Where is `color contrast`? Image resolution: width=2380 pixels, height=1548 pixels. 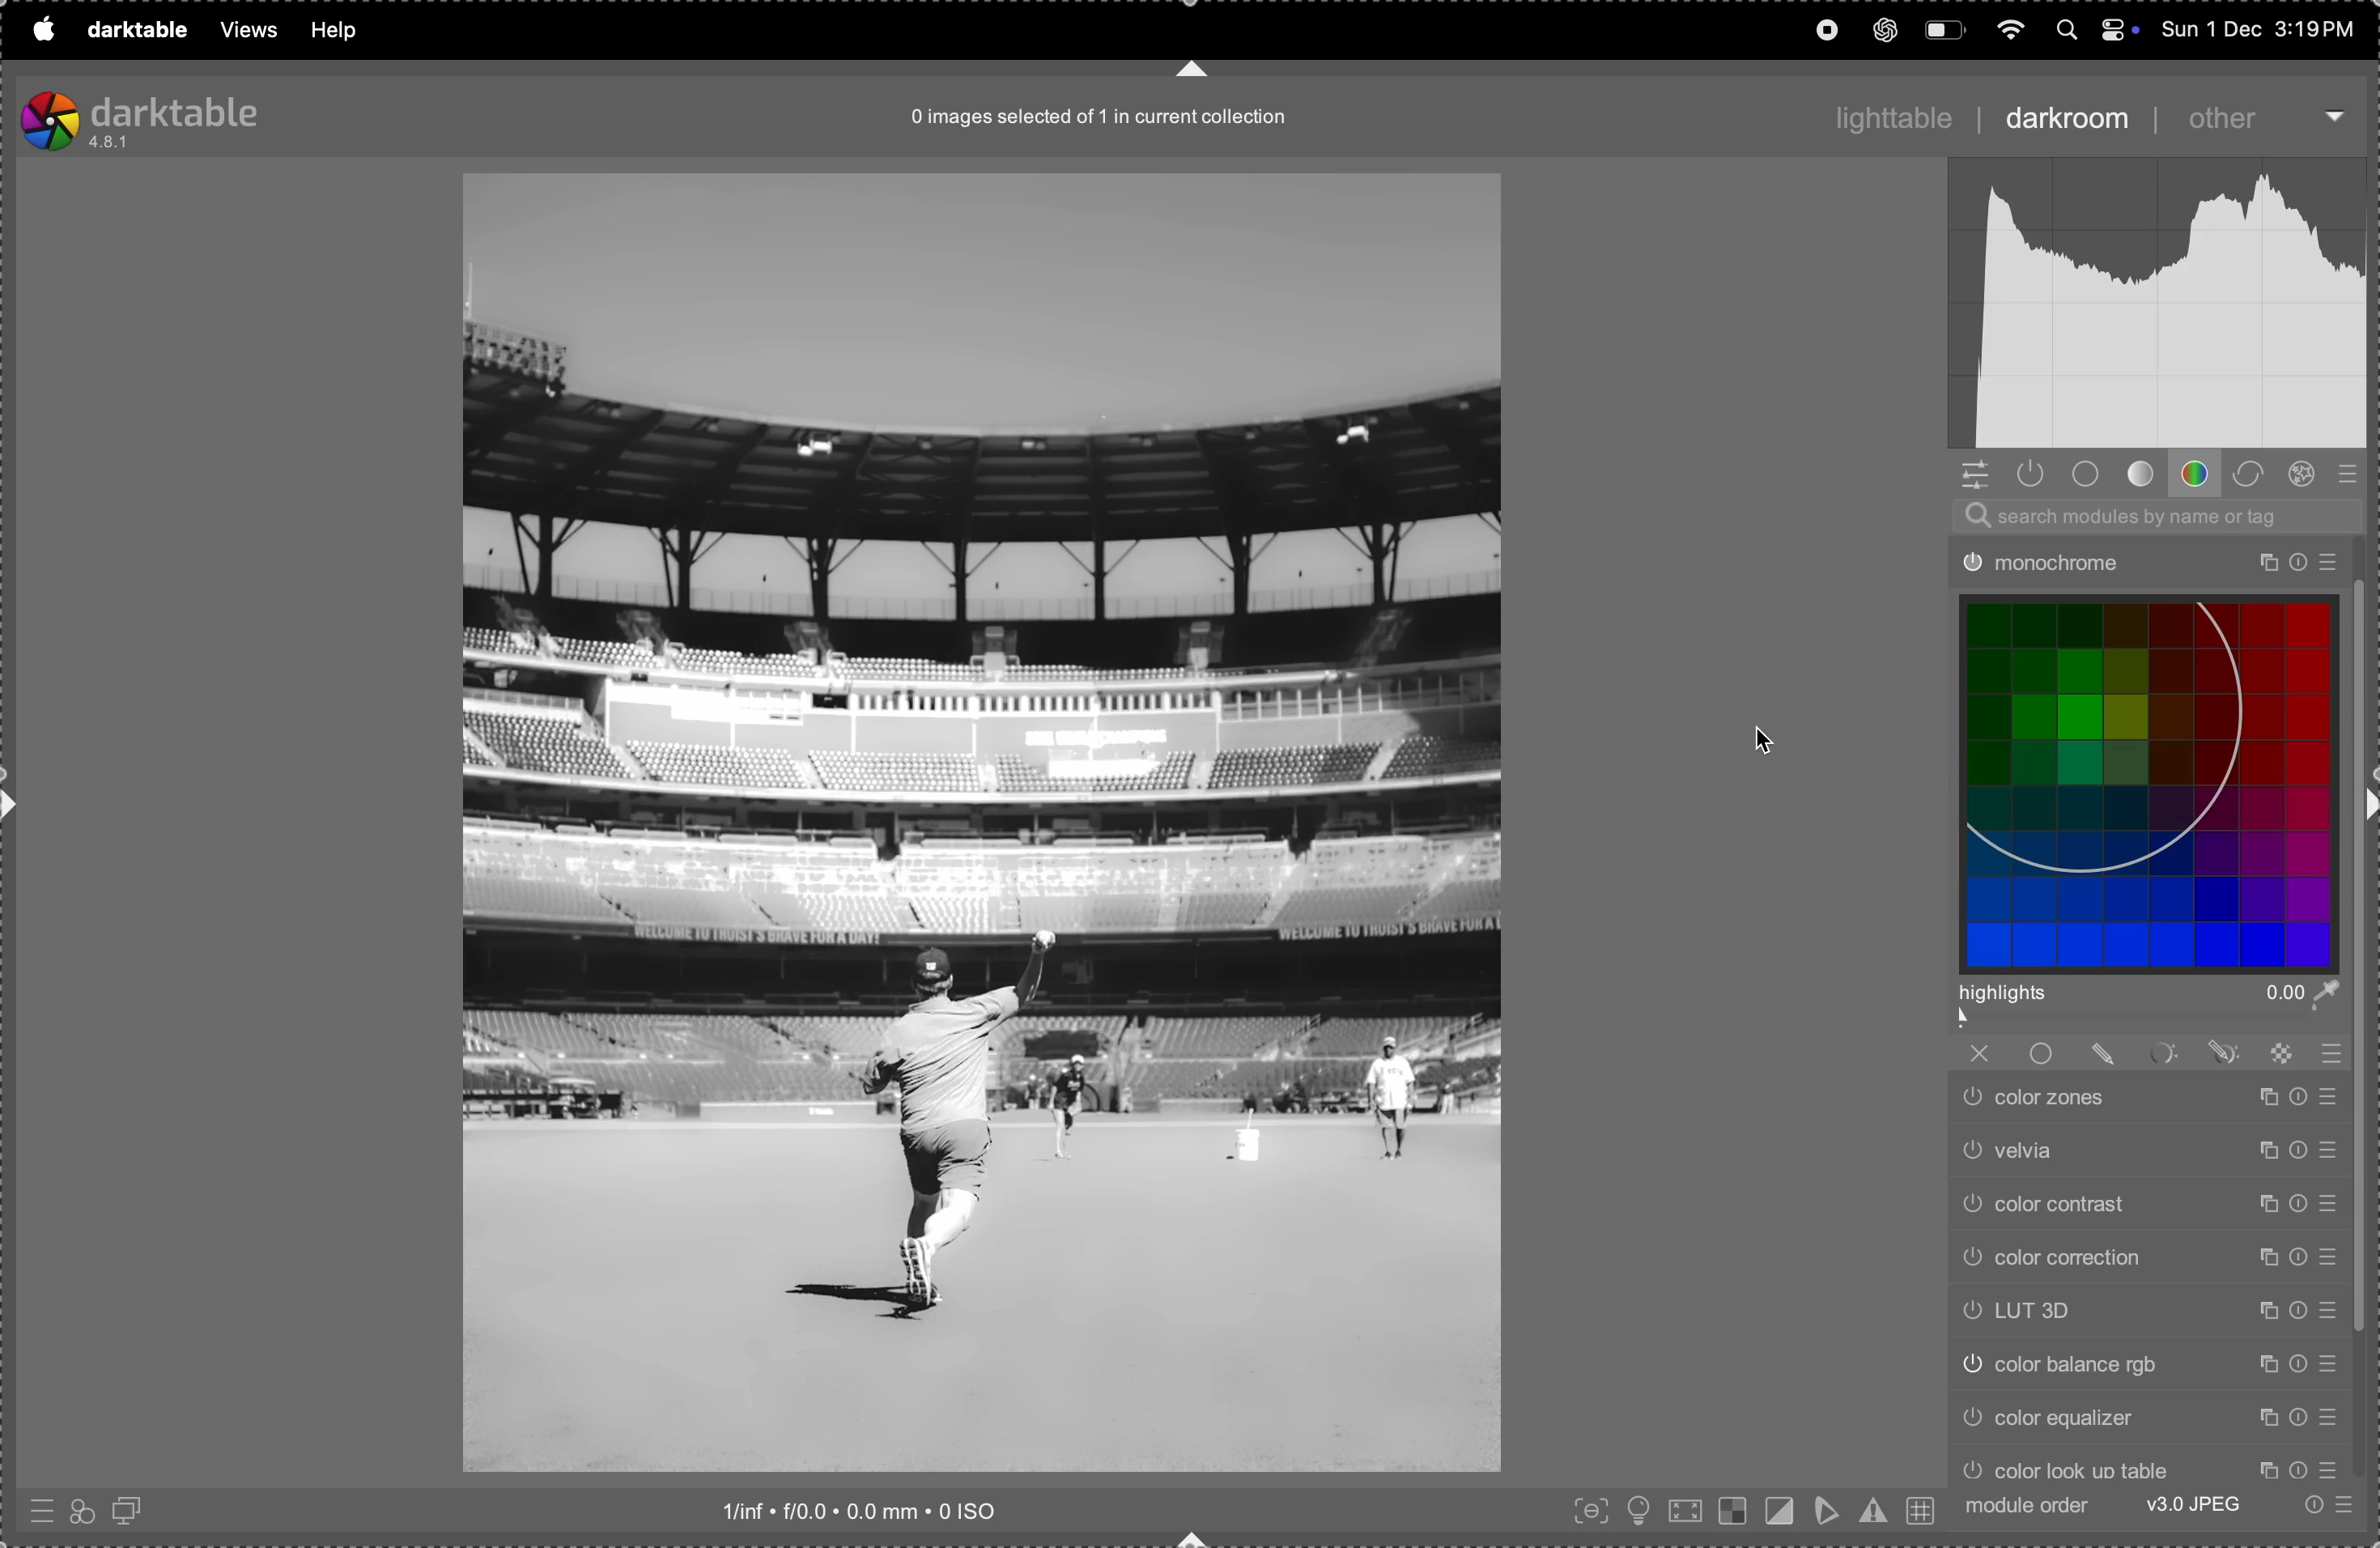
color contrast is located at coordinates (2145, 1207).